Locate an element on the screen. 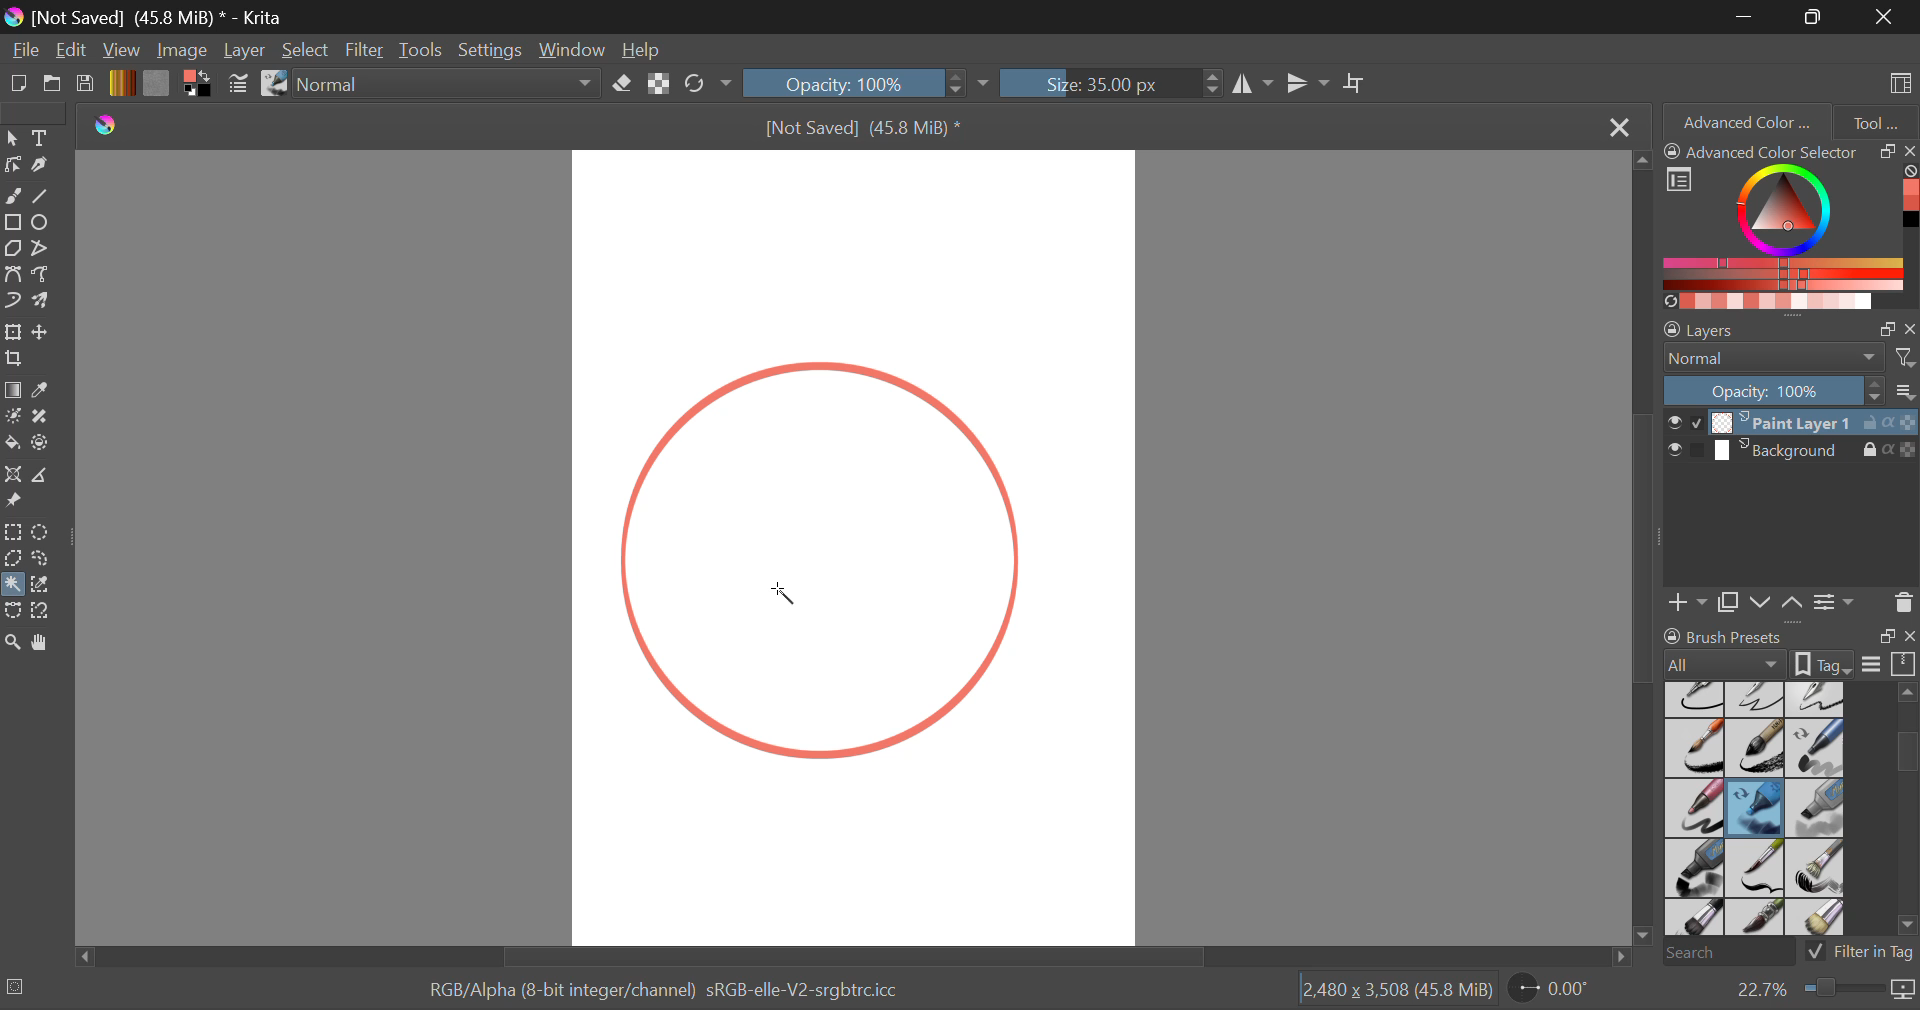 The height and width of the screenshot is (1010, 1920). Blending Mode is located at coordinates (452, 85).